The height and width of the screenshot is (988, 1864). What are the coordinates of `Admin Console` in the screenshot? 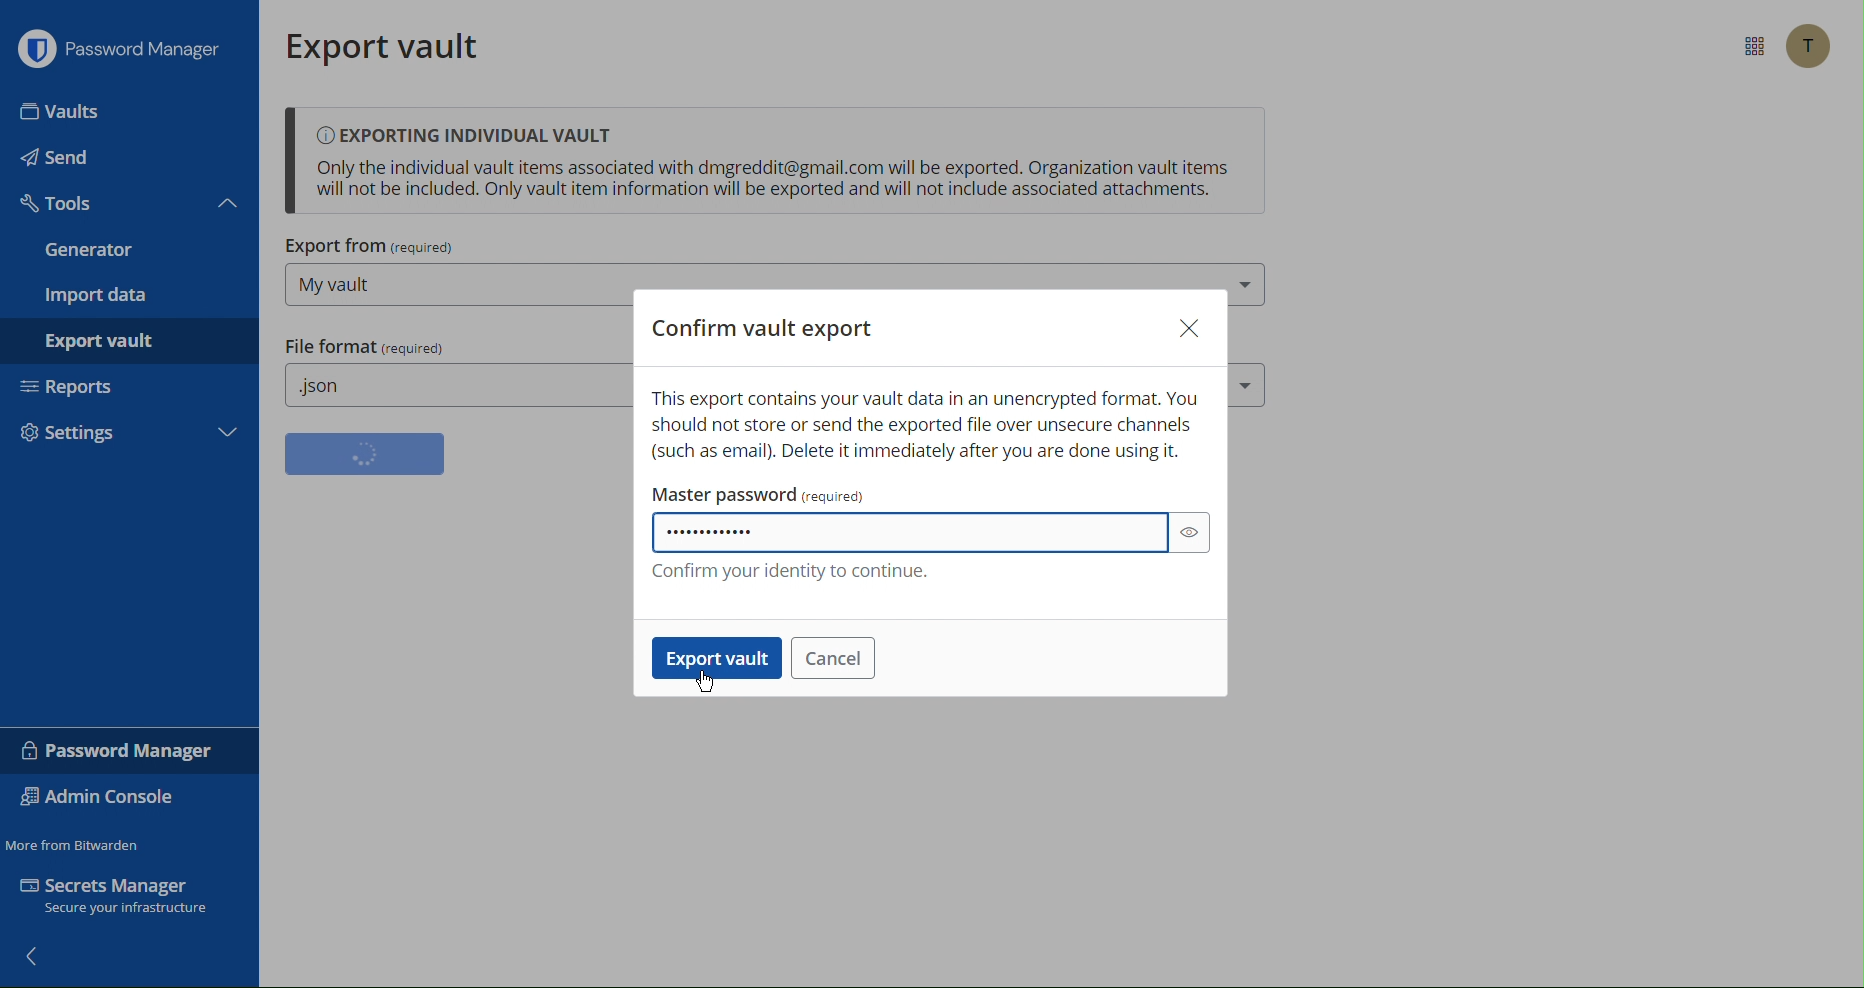 It's located at (105, 798).